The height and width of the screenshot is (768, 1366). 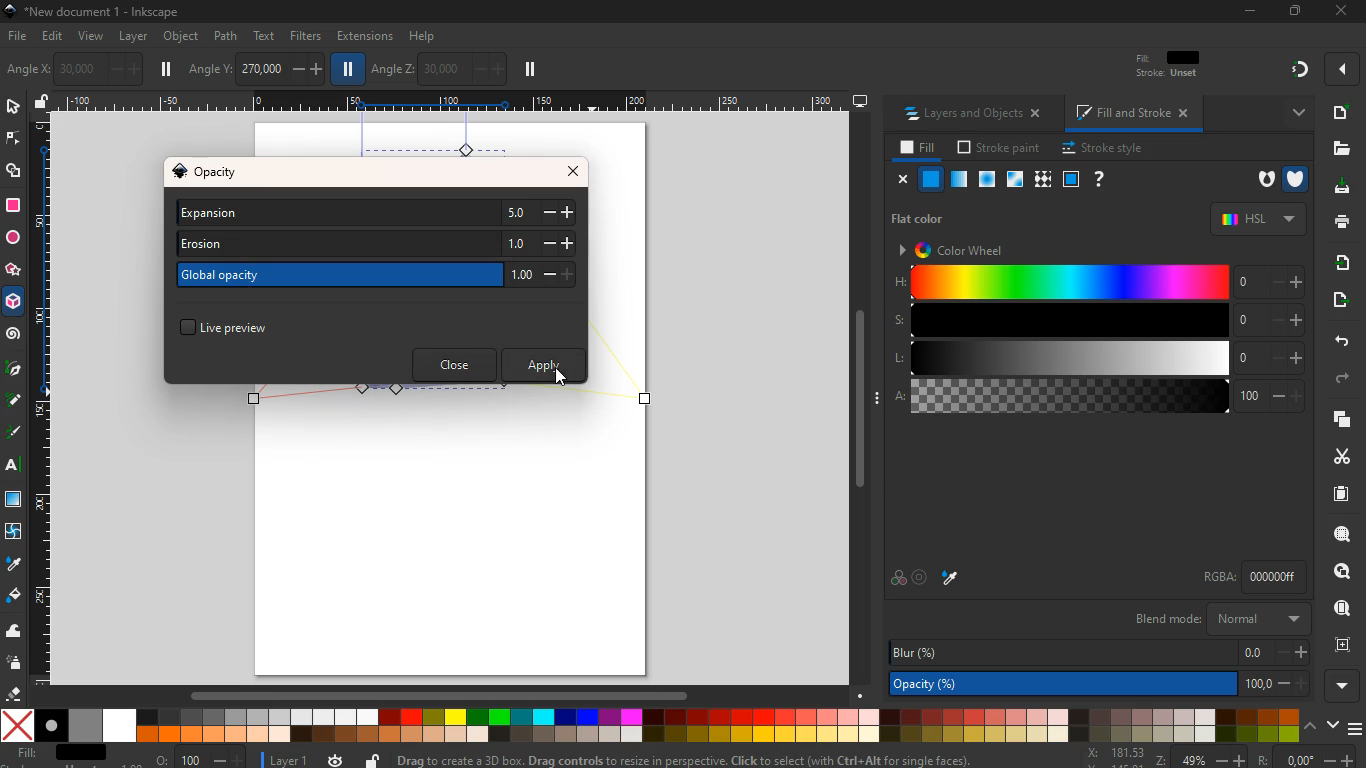 What do you see at coordinates (1336, 609) in the screenshot?
I see `use` at bounding box center [1336, 609].